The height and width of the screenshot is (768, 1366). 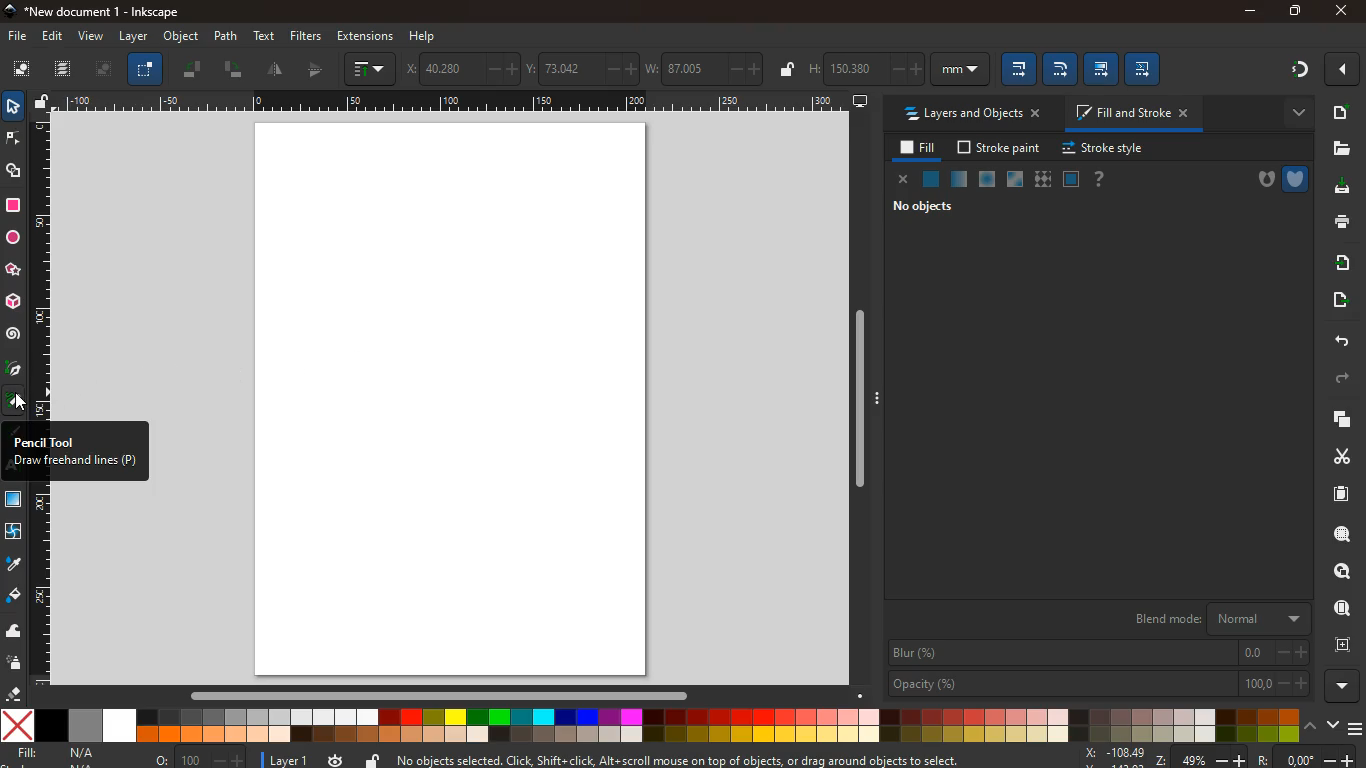 I want to click on layer, so click(x=134, y=36).